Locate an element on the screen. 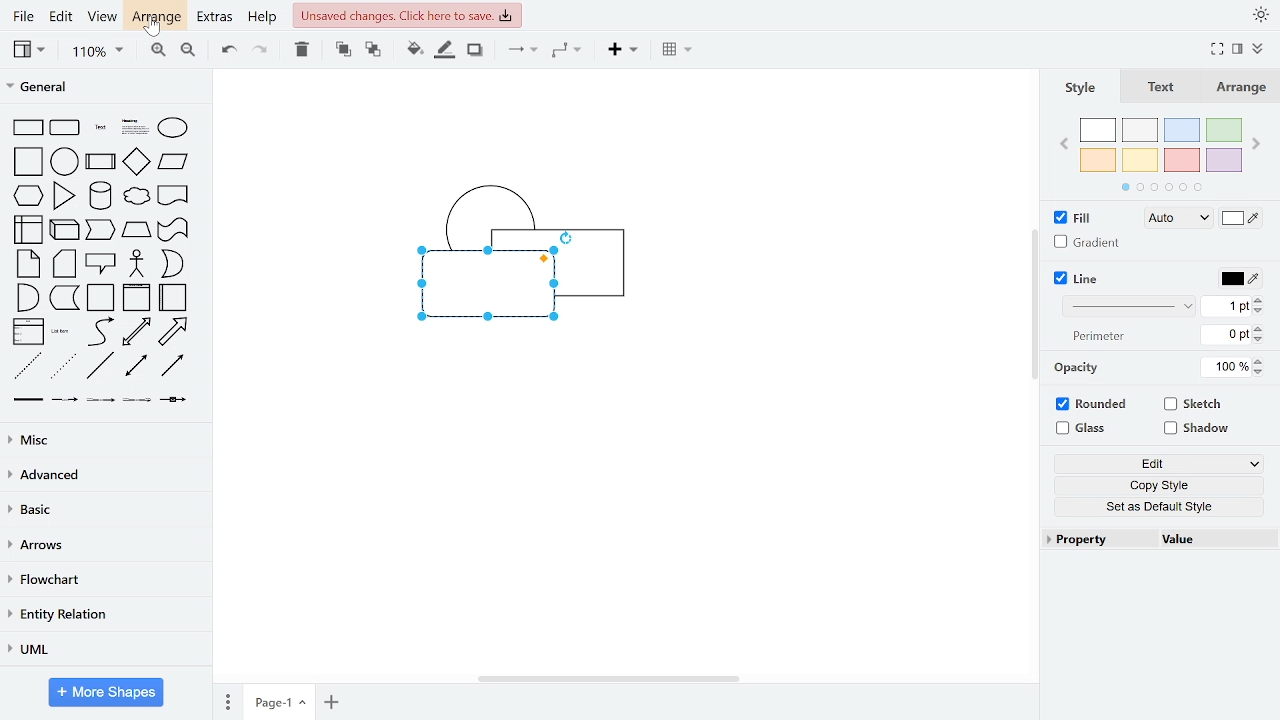 This screenshot has width=1280, height=720. previous is located at coordinates (1064, 146).